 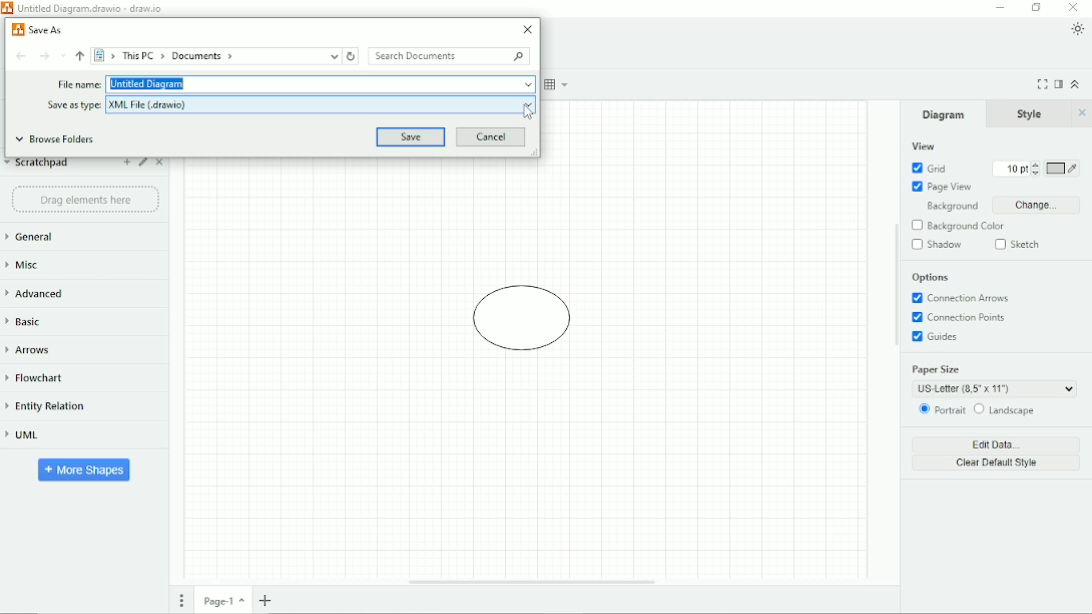 What do you see at coordinates (36, 29) in the screenshot?
I see `Save As` at bounding box center [36, 29].